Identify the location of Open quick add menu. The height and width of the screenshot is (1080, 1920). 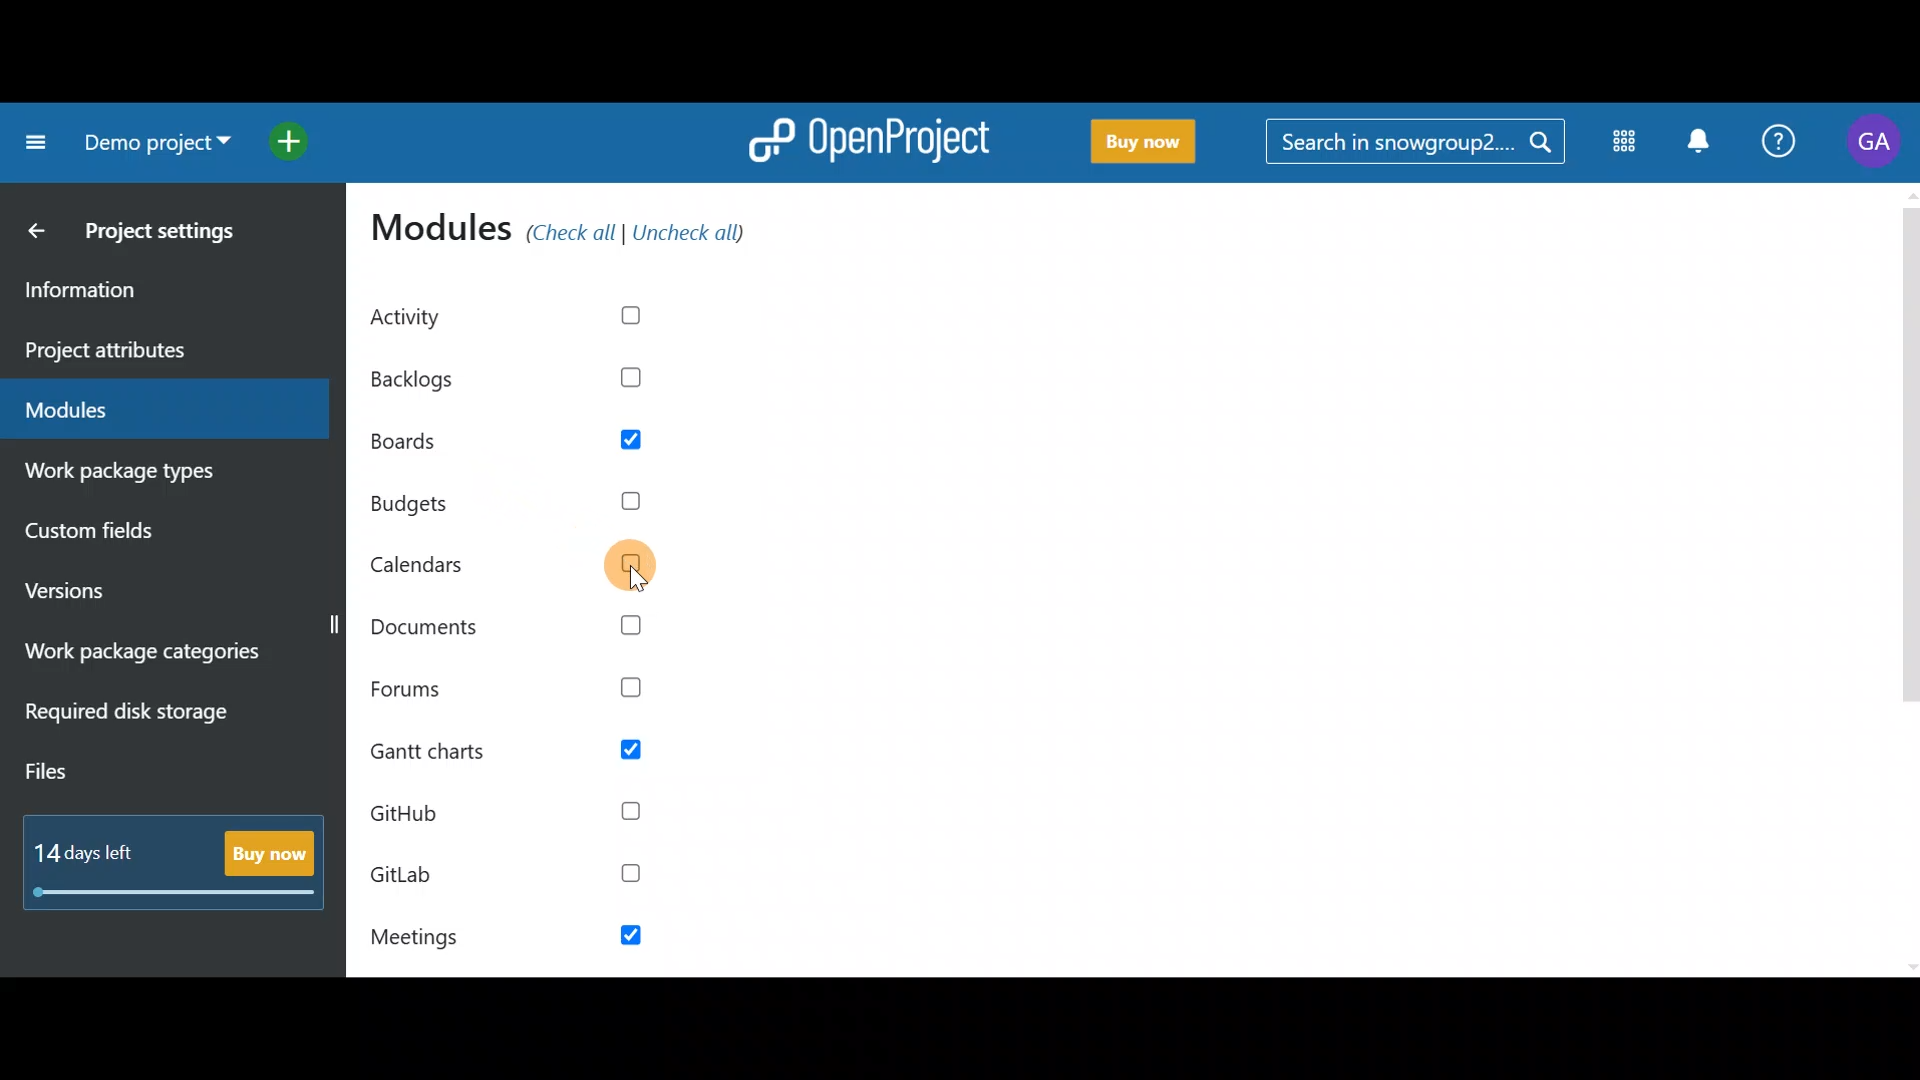
(294, 140).